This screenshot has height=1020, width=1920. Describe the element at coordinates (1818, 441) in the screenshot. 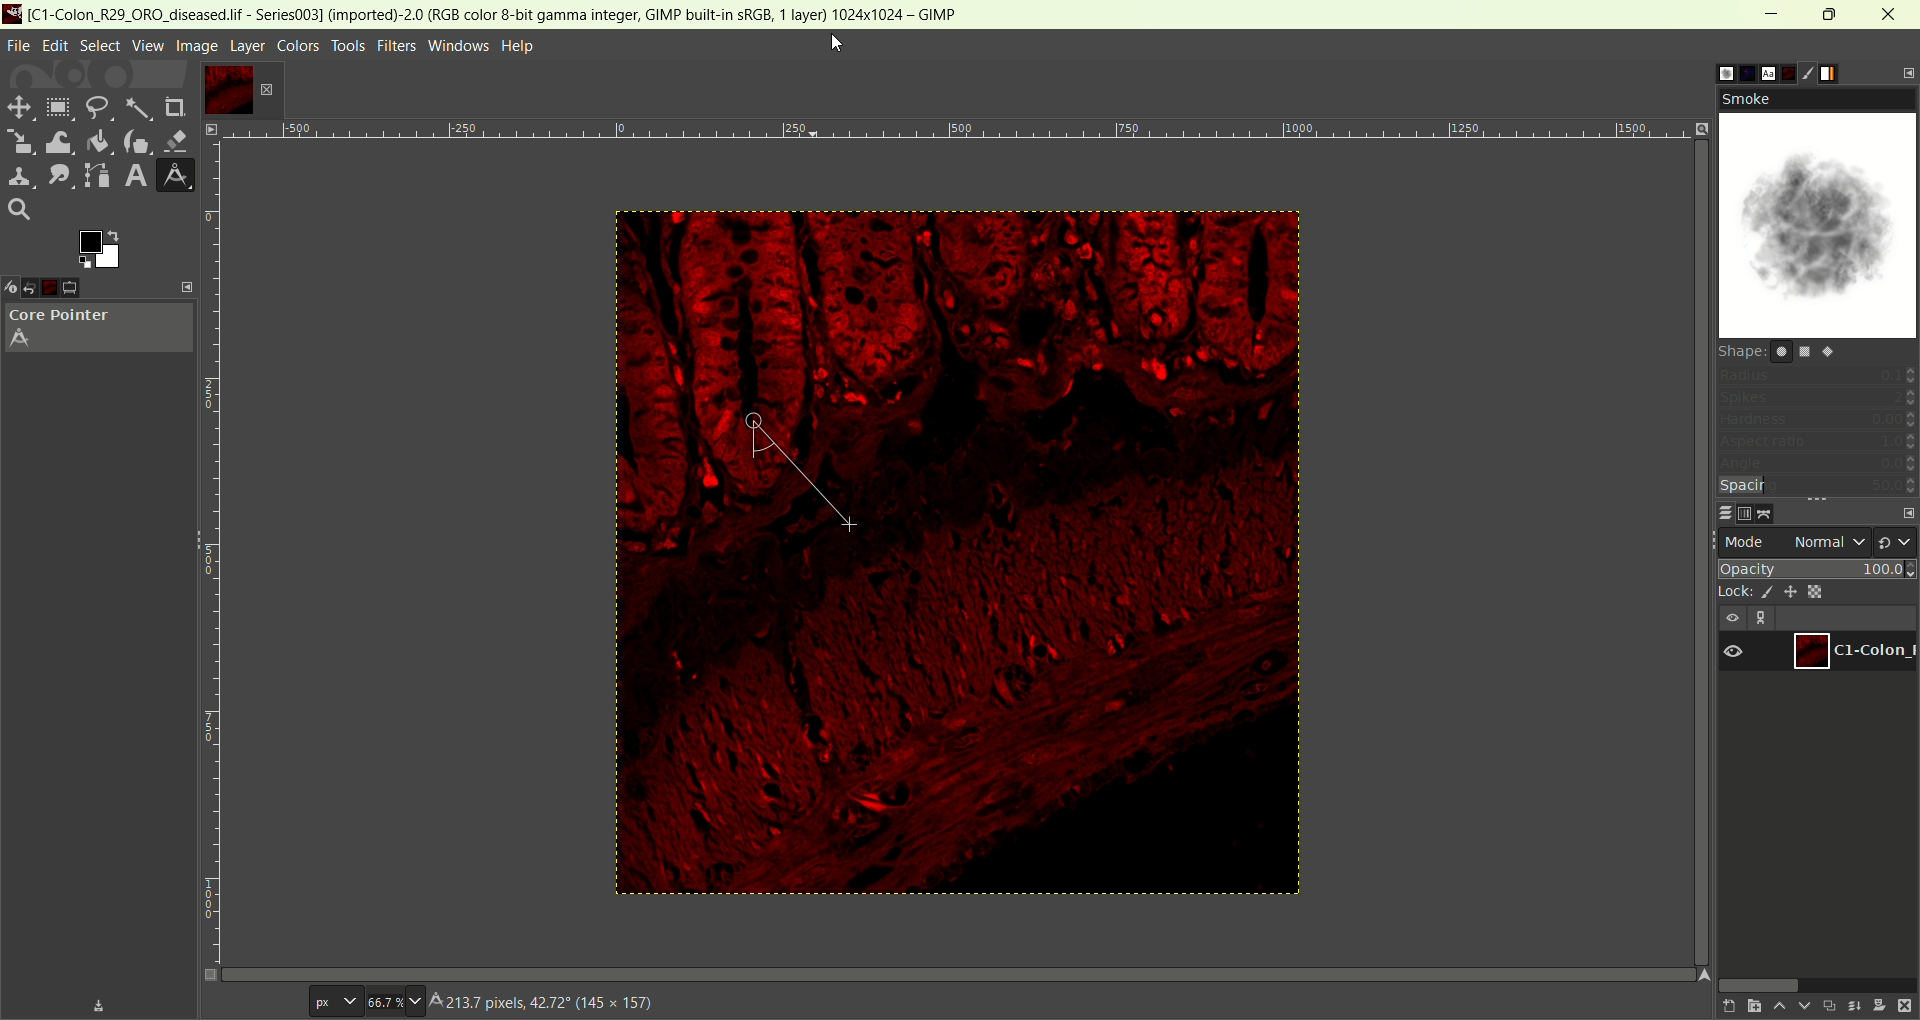

I see `aspect ratio` at that location.